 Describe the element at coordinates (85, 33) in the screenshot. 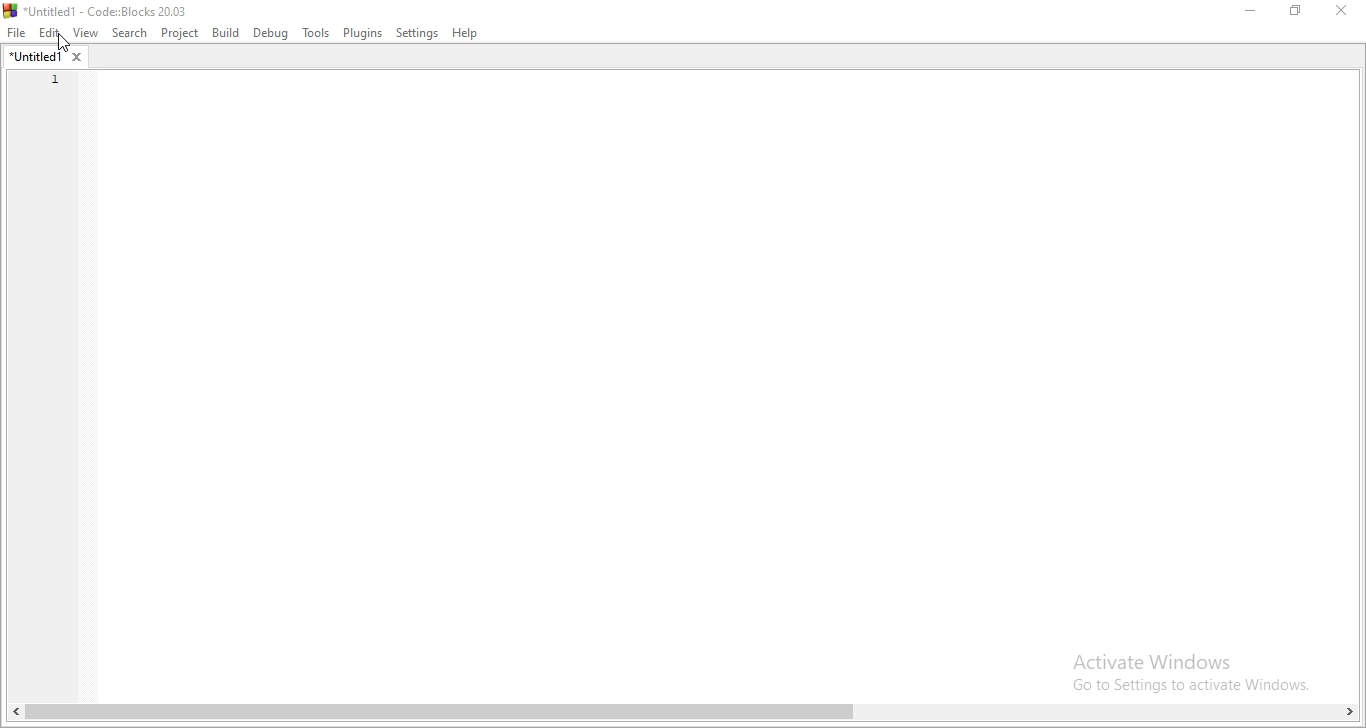

I see `View ` at that location.